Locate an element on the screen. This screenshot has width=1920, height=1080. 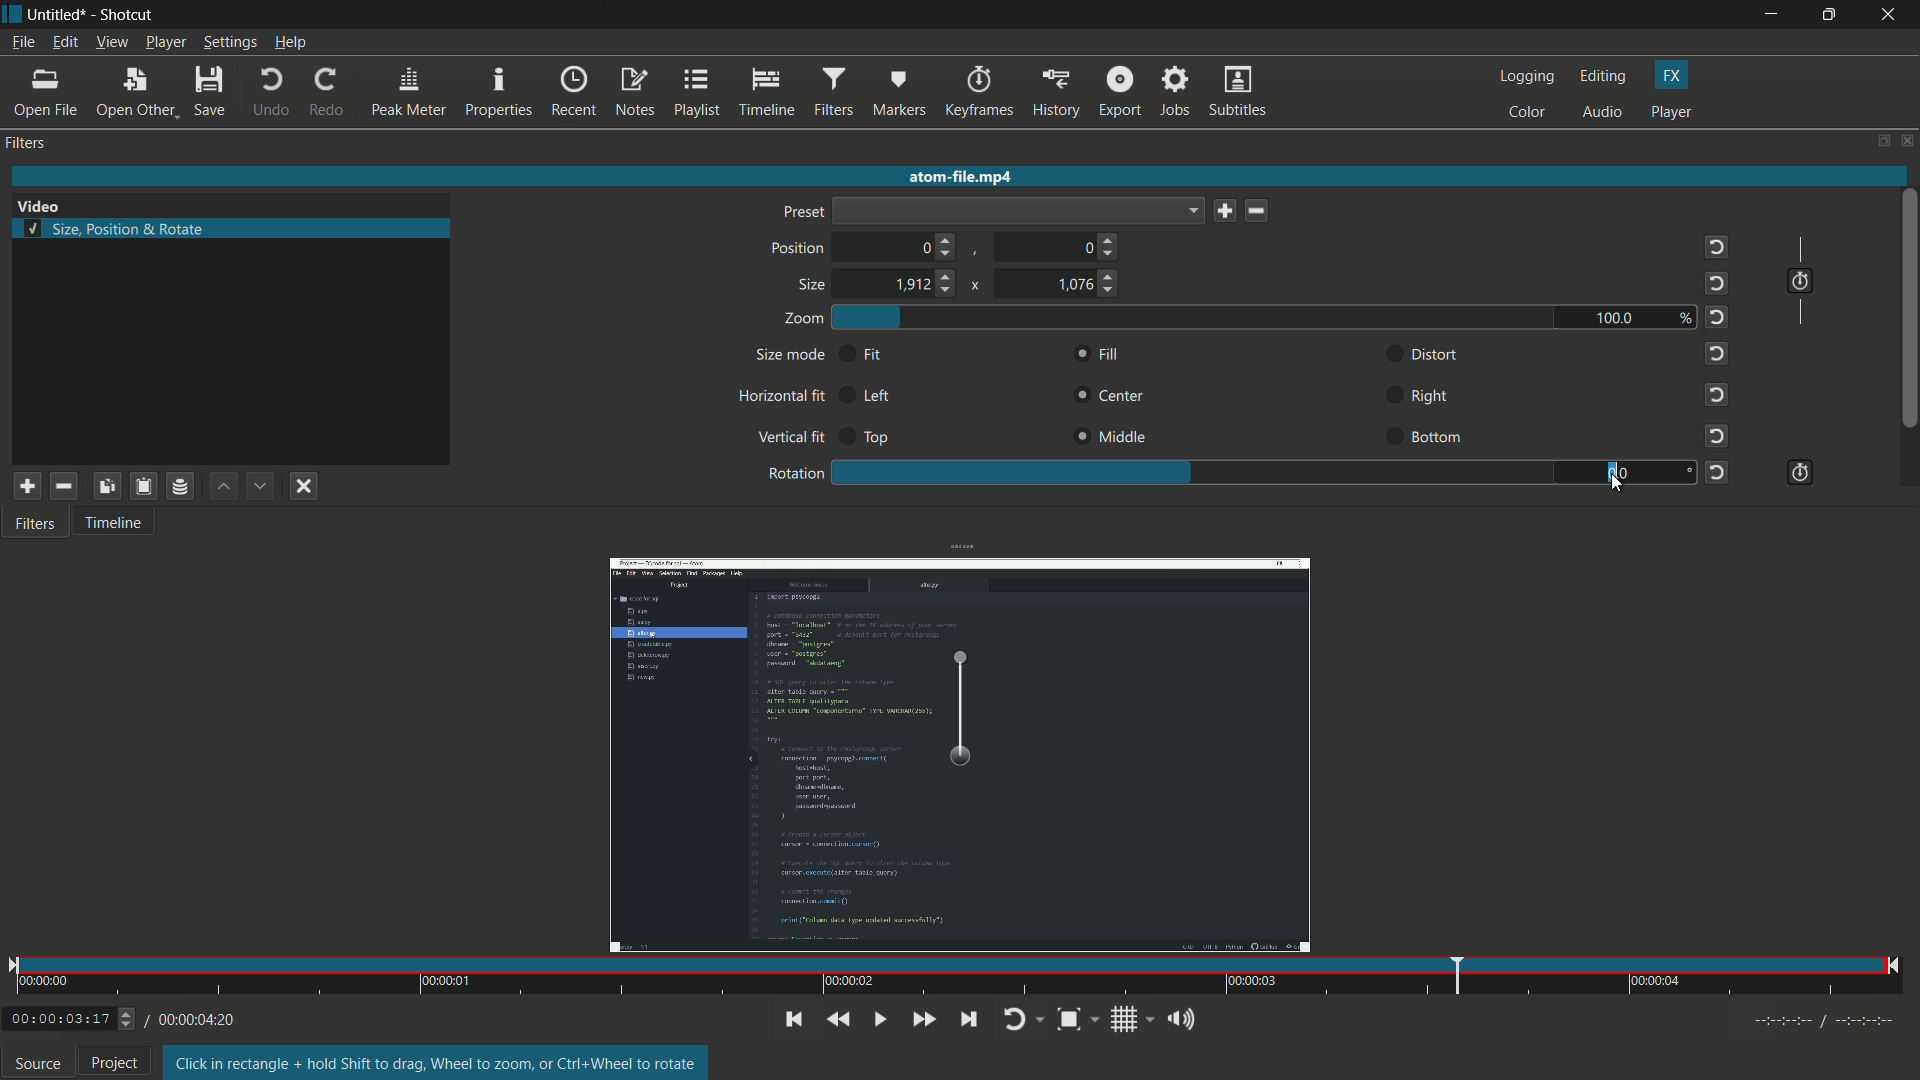
x is located at coordinates (978, 286).